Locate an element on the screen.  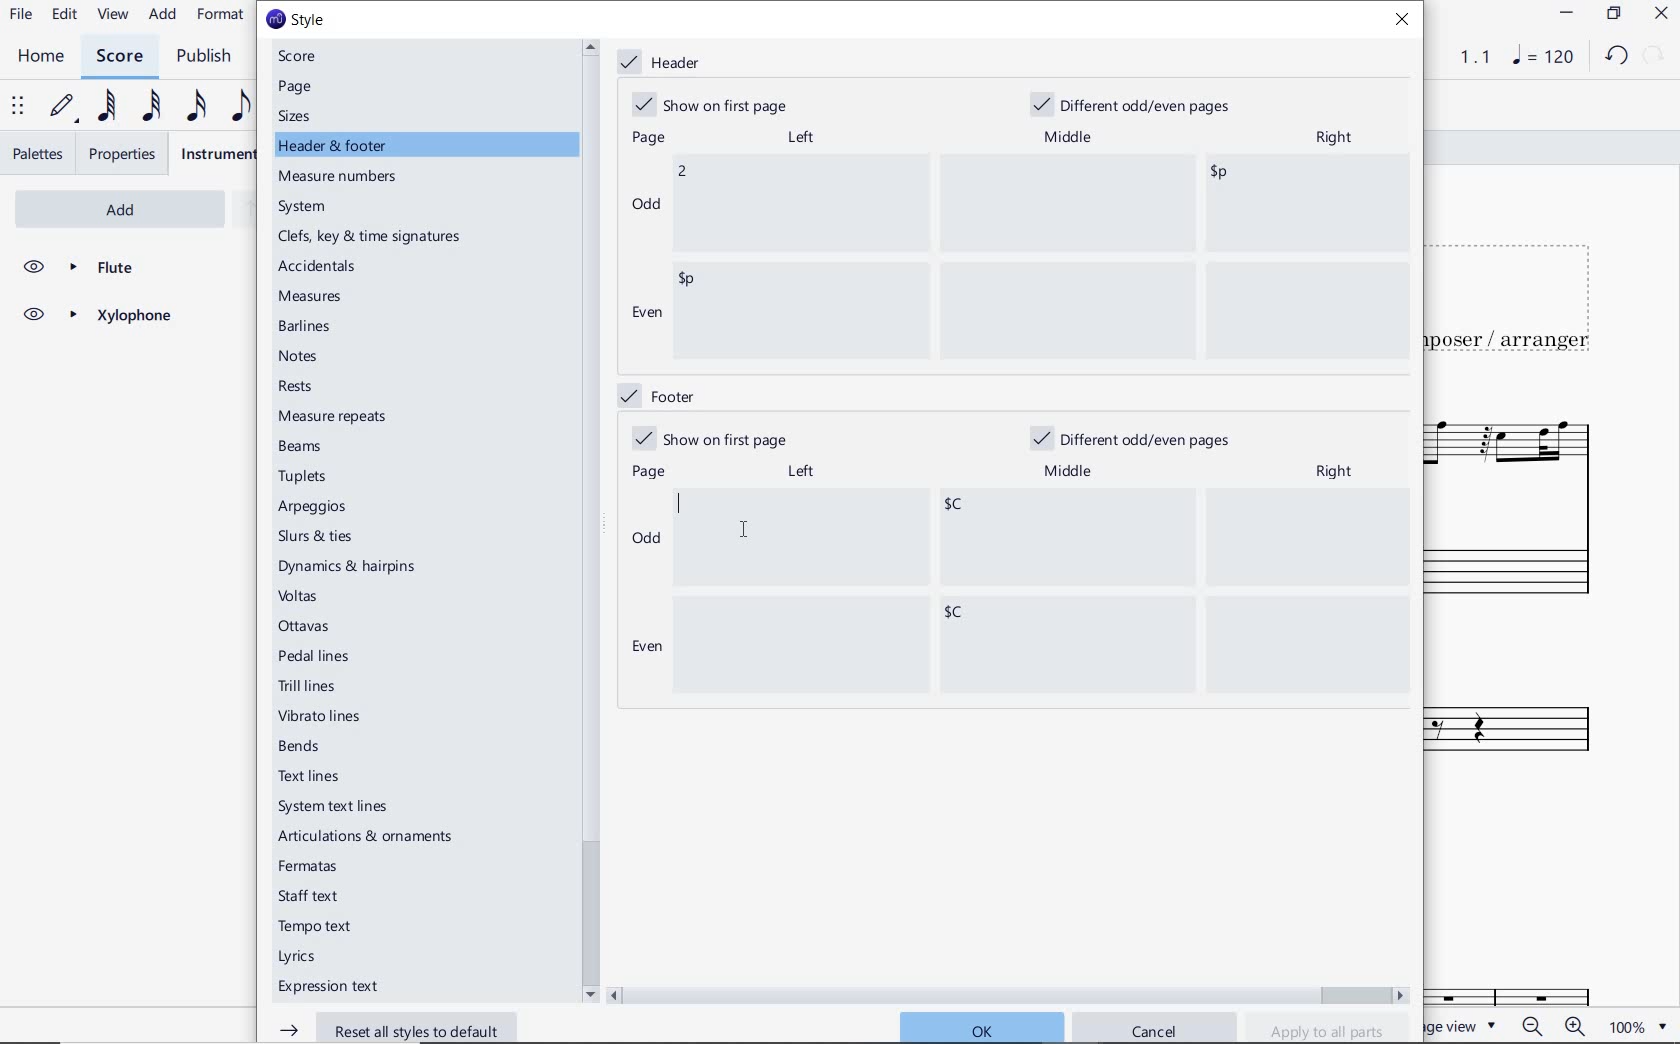
barlines is located at coordinates (308, 328).